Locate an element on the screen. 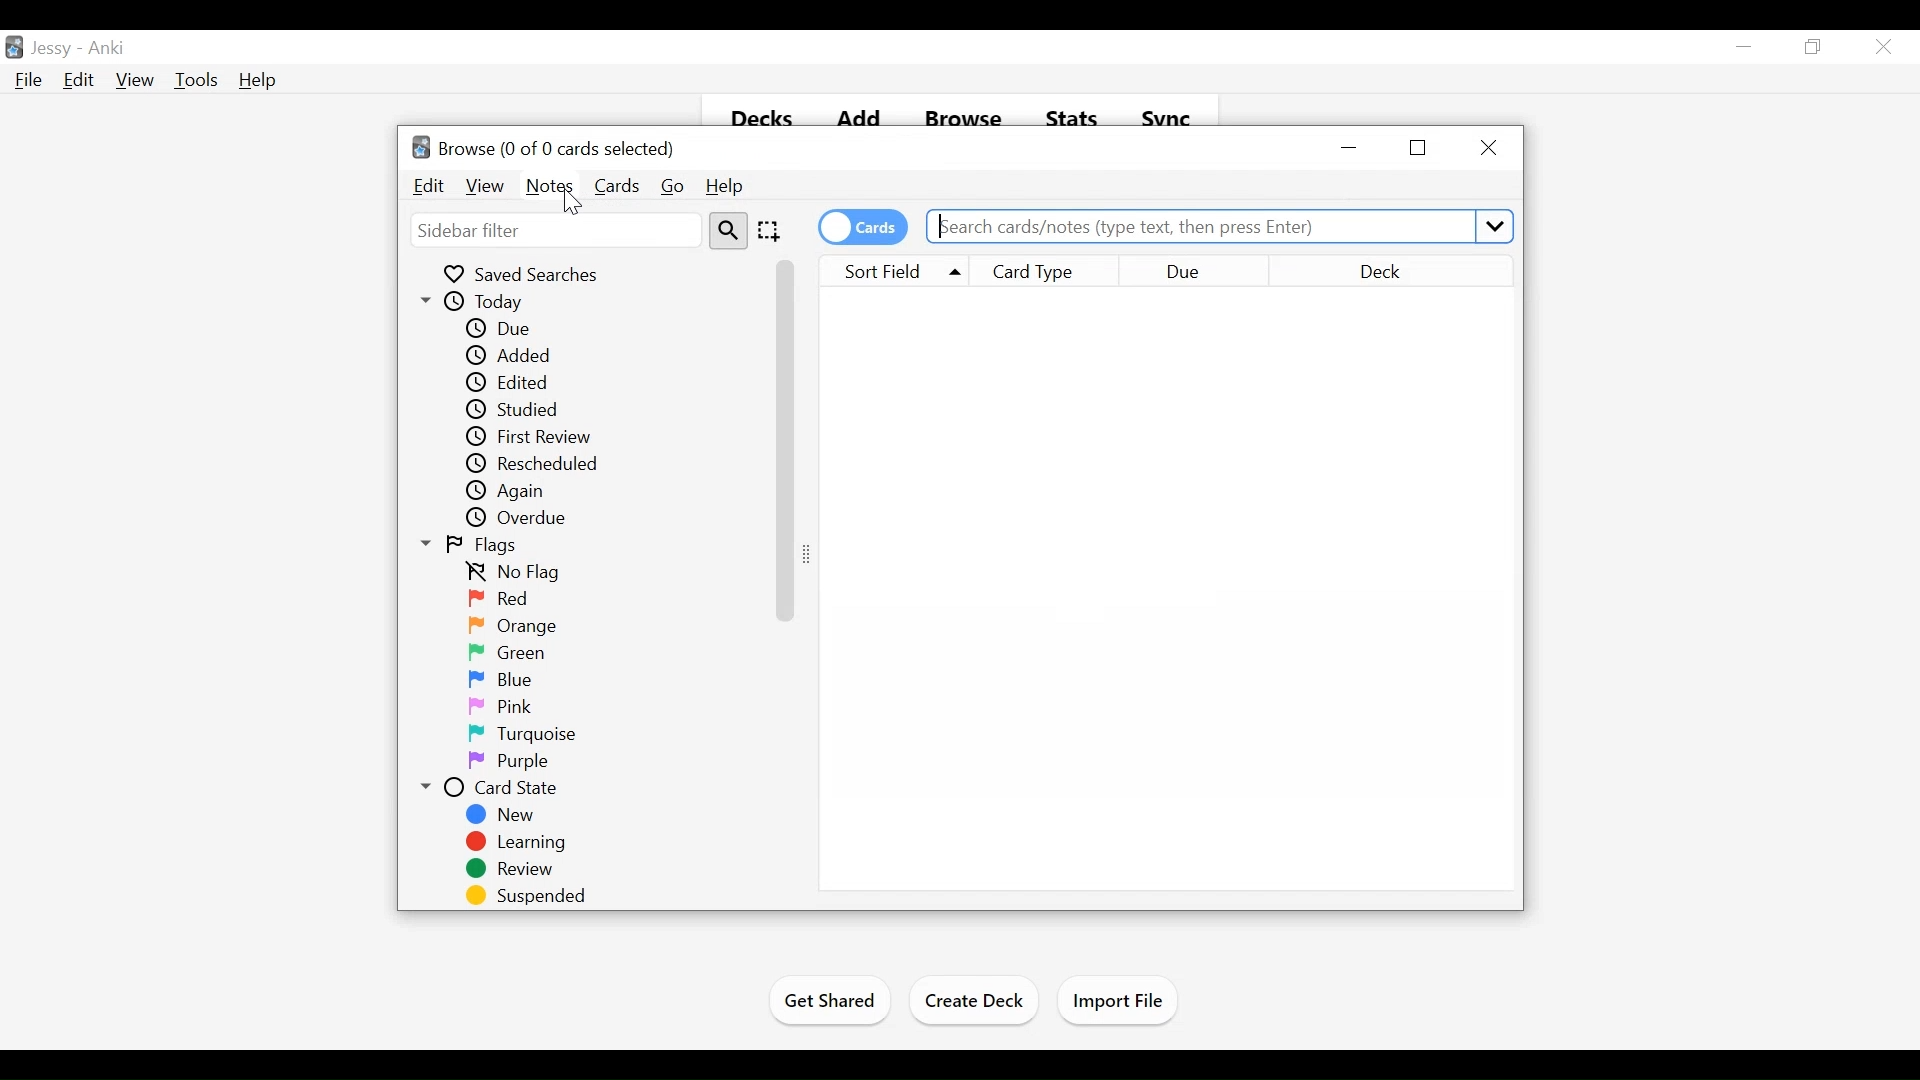 The height and width of the screenshot is (1080, 1920). File is located at coordinates (28, 79).